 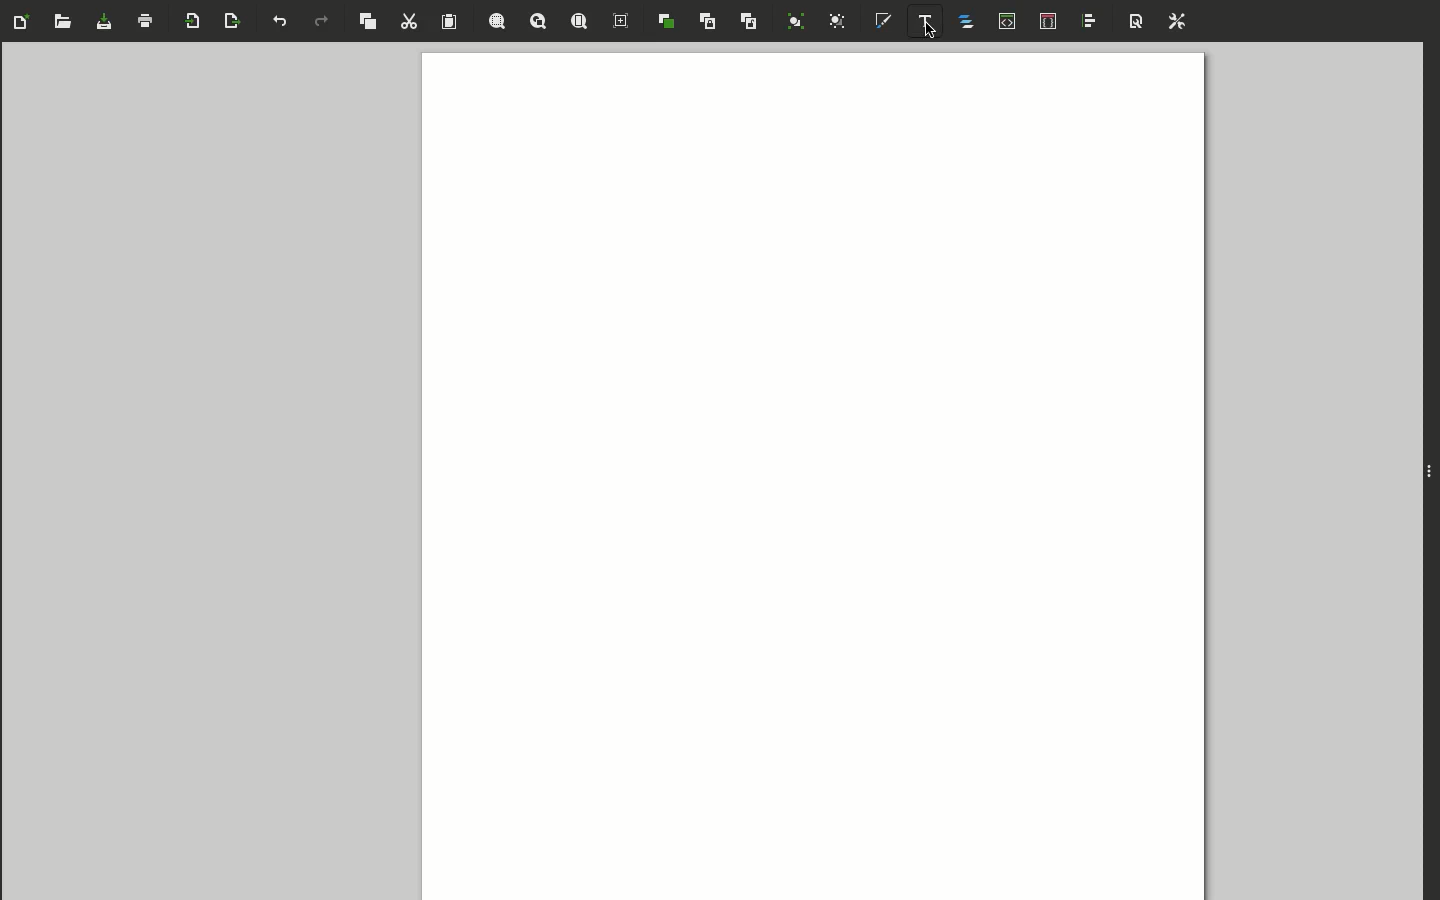 What do you see at coordinates (1430, 471) in the screenshot?
I see `Expand` at bounding box center [1430, 471].